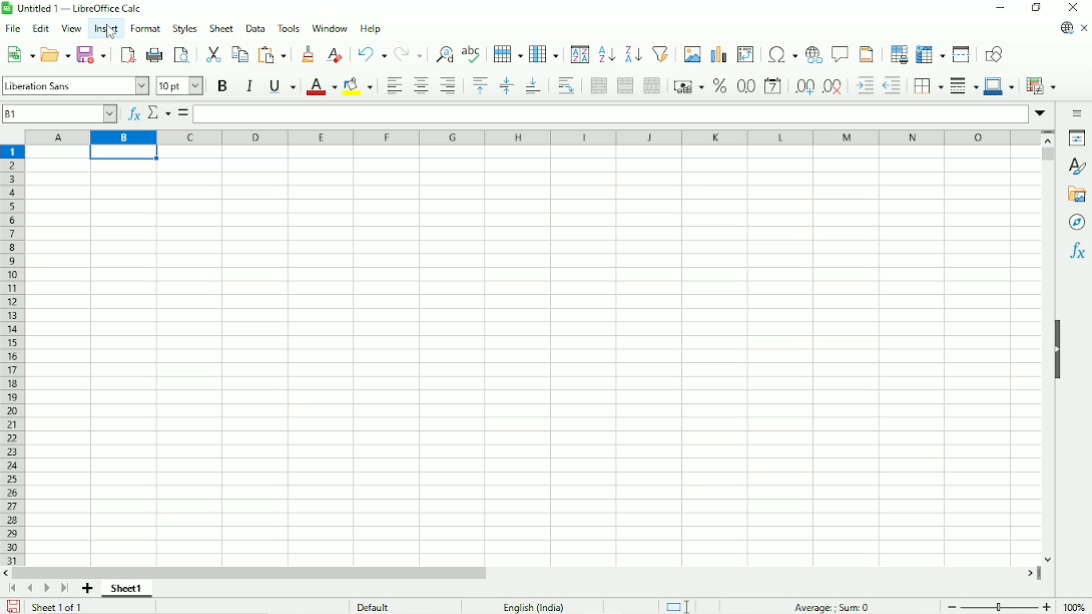 The height and width of the screenshot is (614, 1092). What do you see at coordinates (111, 32) in the screenshot?
I see `cursor` at bounding box center [111, 32].